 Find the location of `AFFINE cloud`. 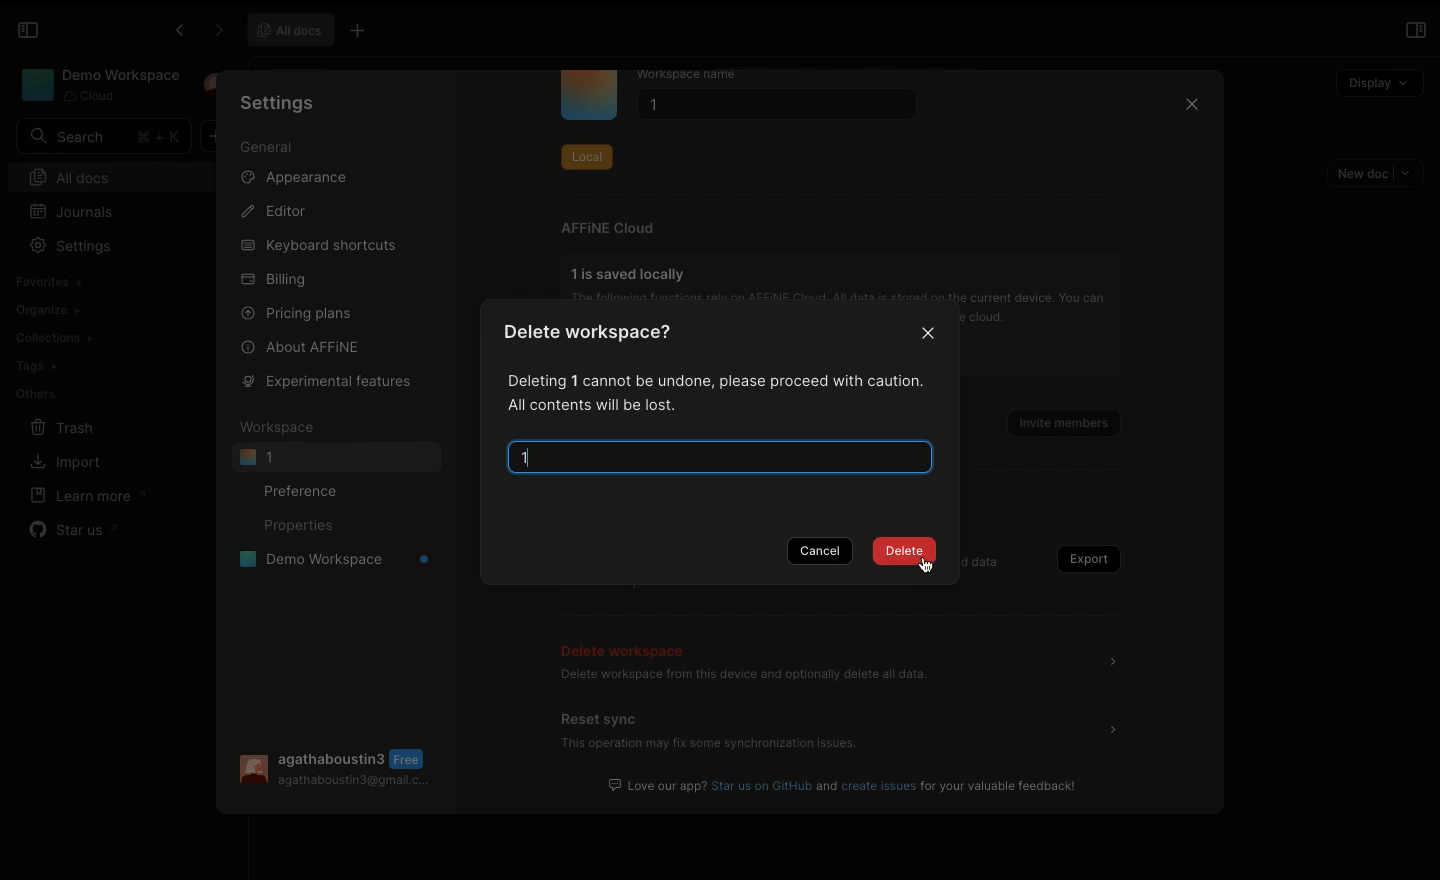

AFFINE cloud is located at coordinates (608, 228).